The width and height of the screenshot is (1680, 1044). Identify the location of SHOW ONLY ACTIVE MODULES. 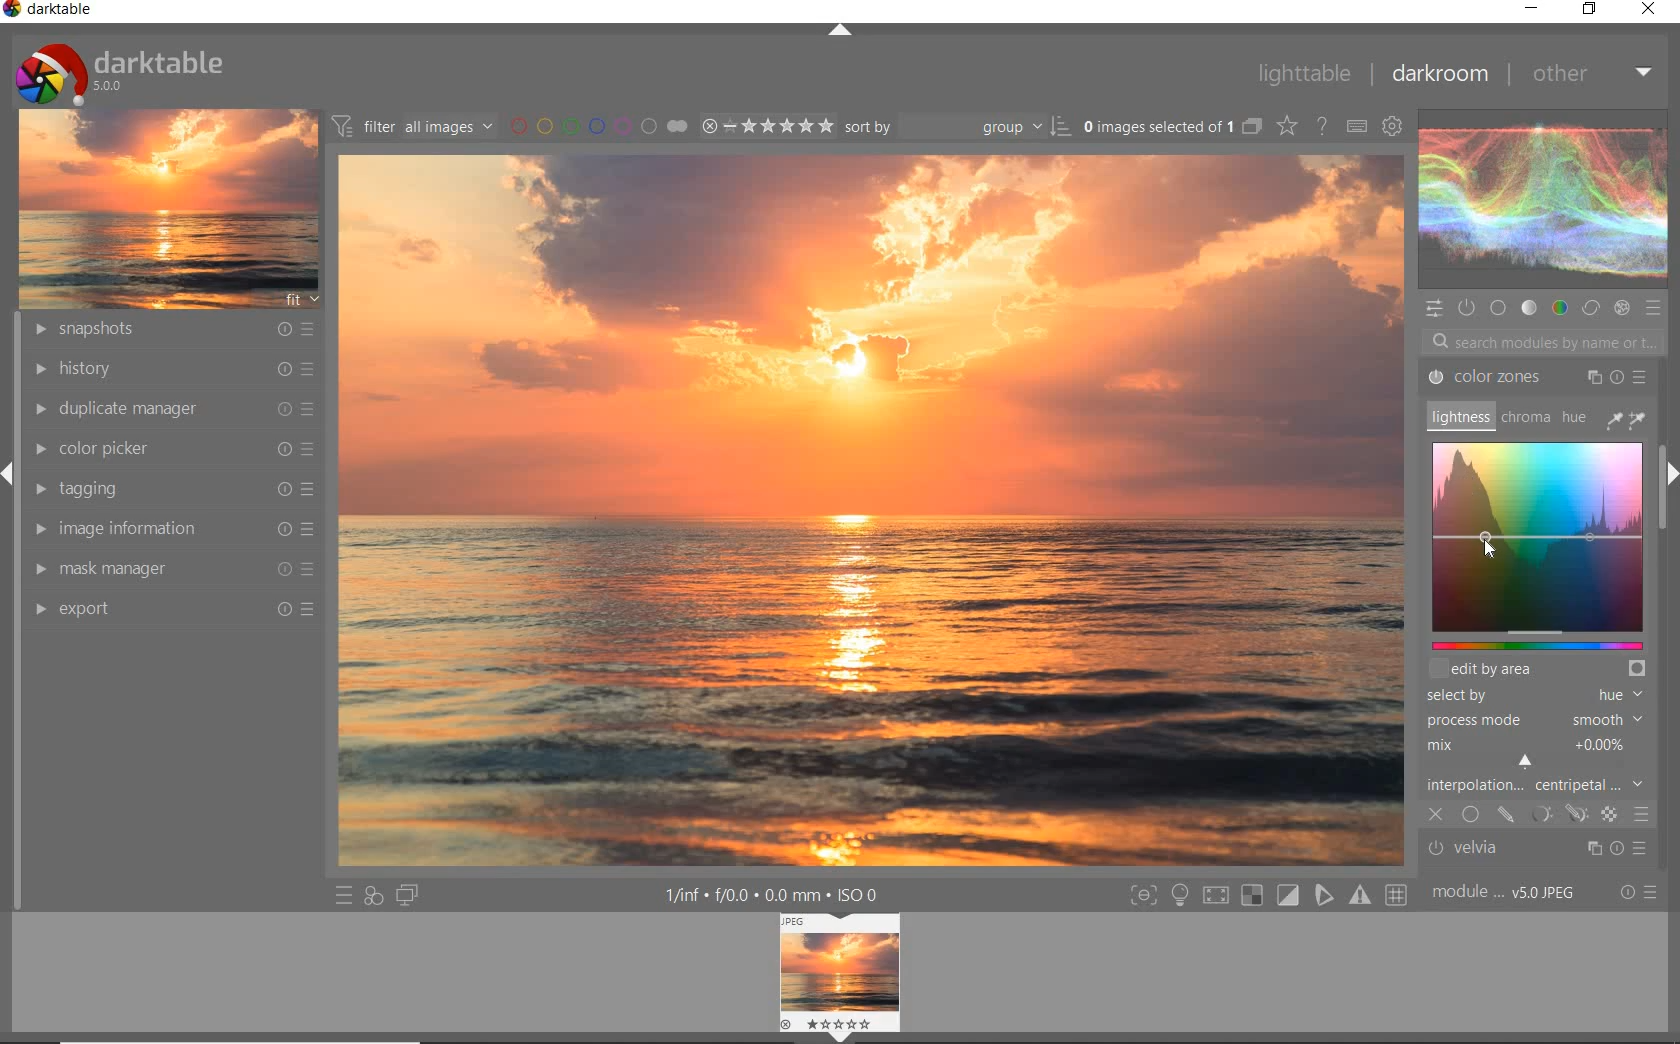
(1466, 307).